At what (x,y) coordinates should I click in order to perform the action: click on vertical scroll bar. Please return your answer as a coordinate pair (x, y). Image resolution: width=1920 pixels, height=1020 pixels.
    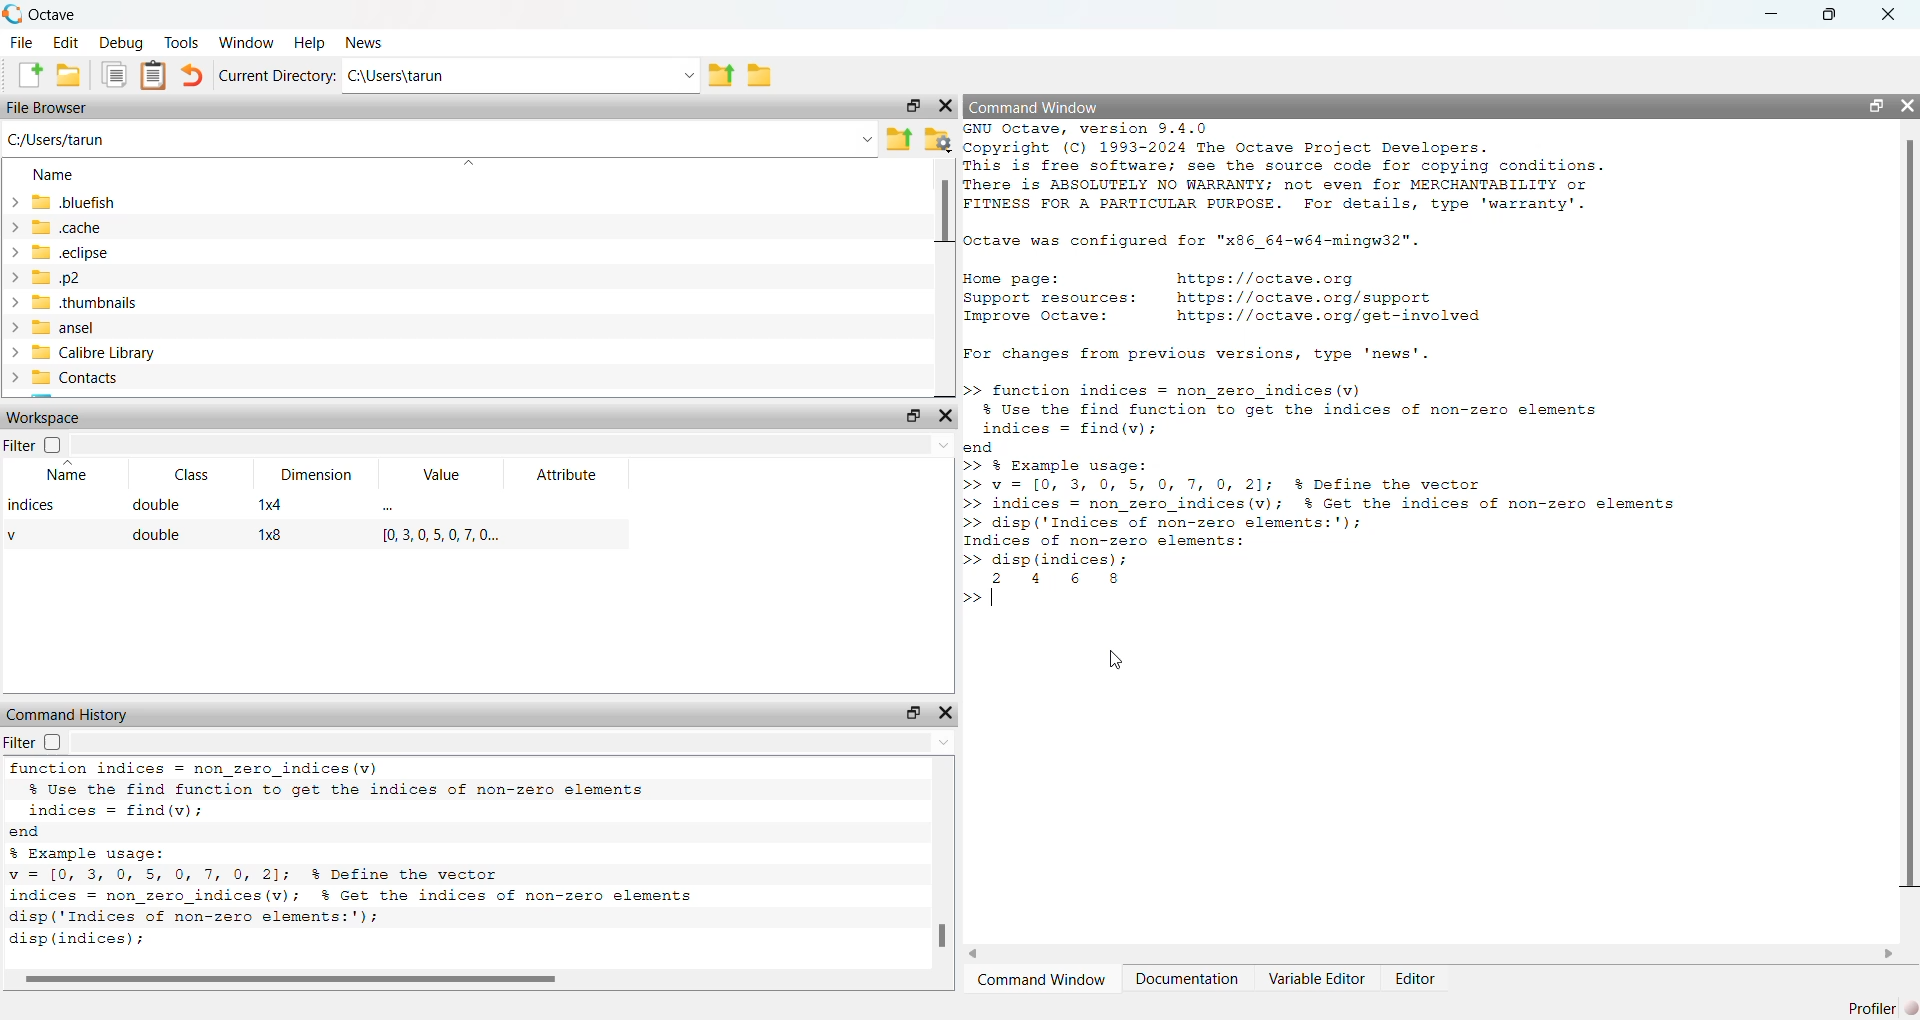
    Looking at the image, I should click on (1908, 515).